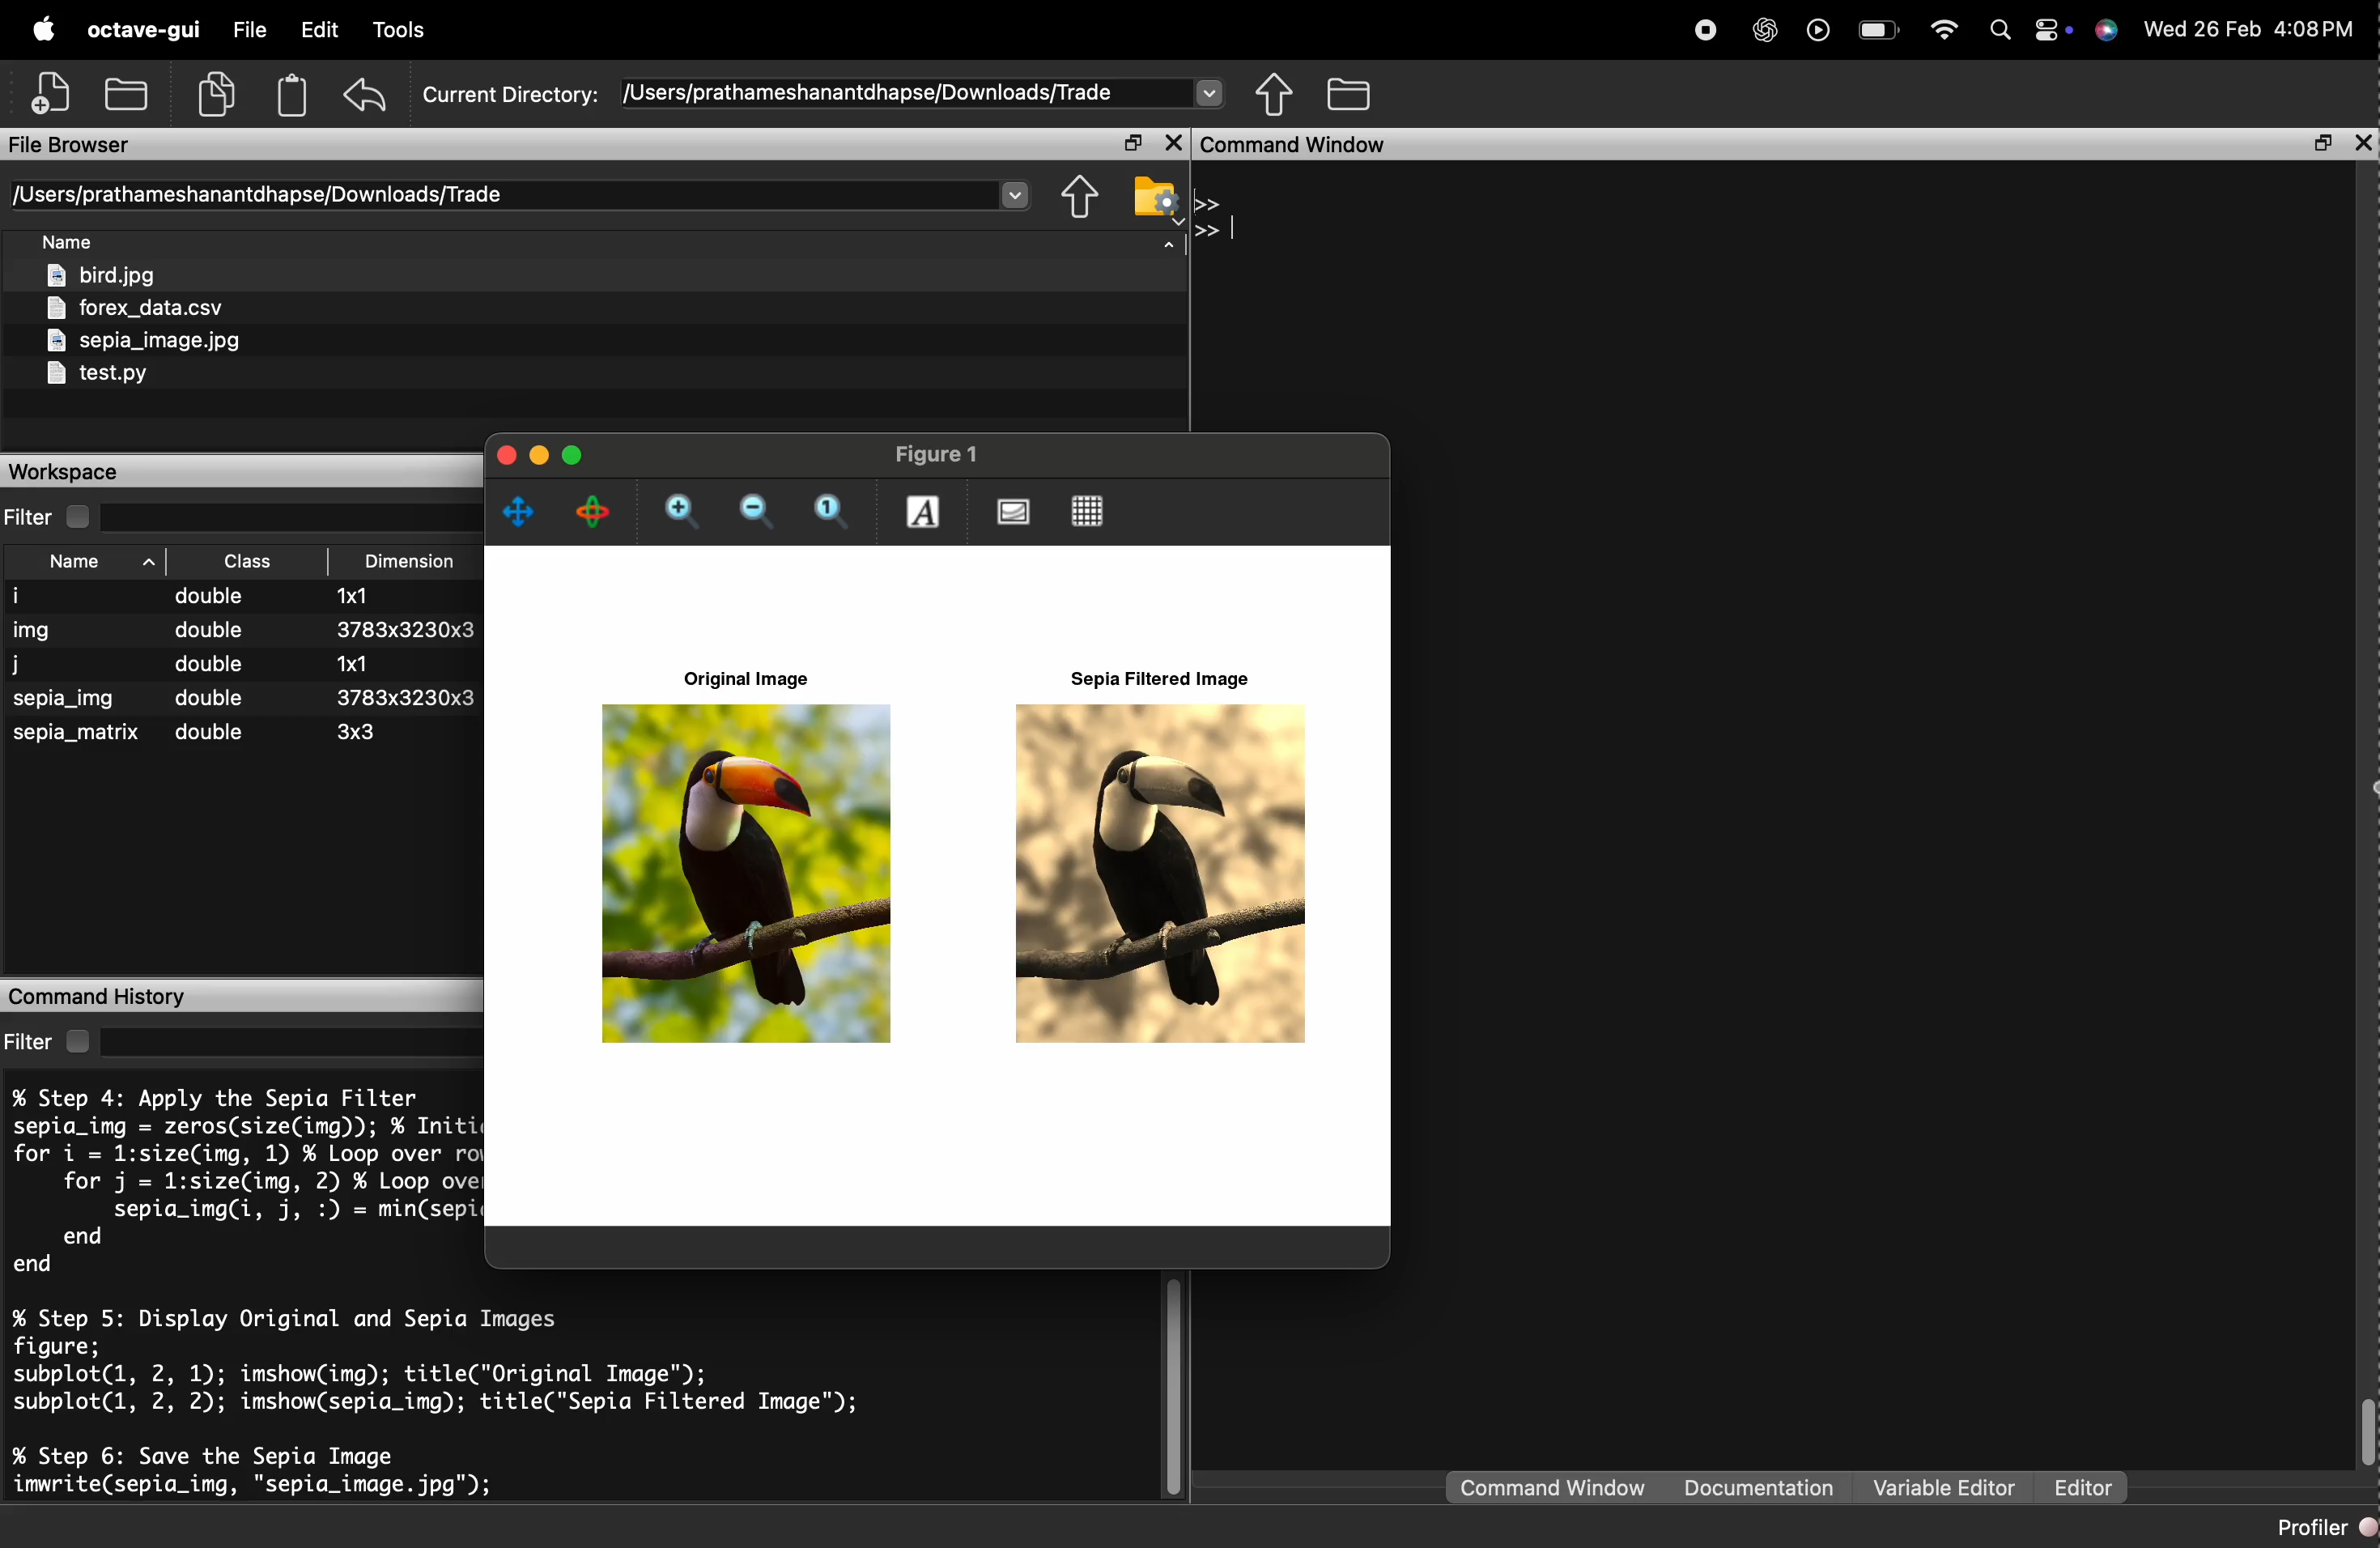 The height and width of the screenshot is (1548, 2380). Describe the element at coordinates (365, 96) in the screenshot. I see `undo` at that location.